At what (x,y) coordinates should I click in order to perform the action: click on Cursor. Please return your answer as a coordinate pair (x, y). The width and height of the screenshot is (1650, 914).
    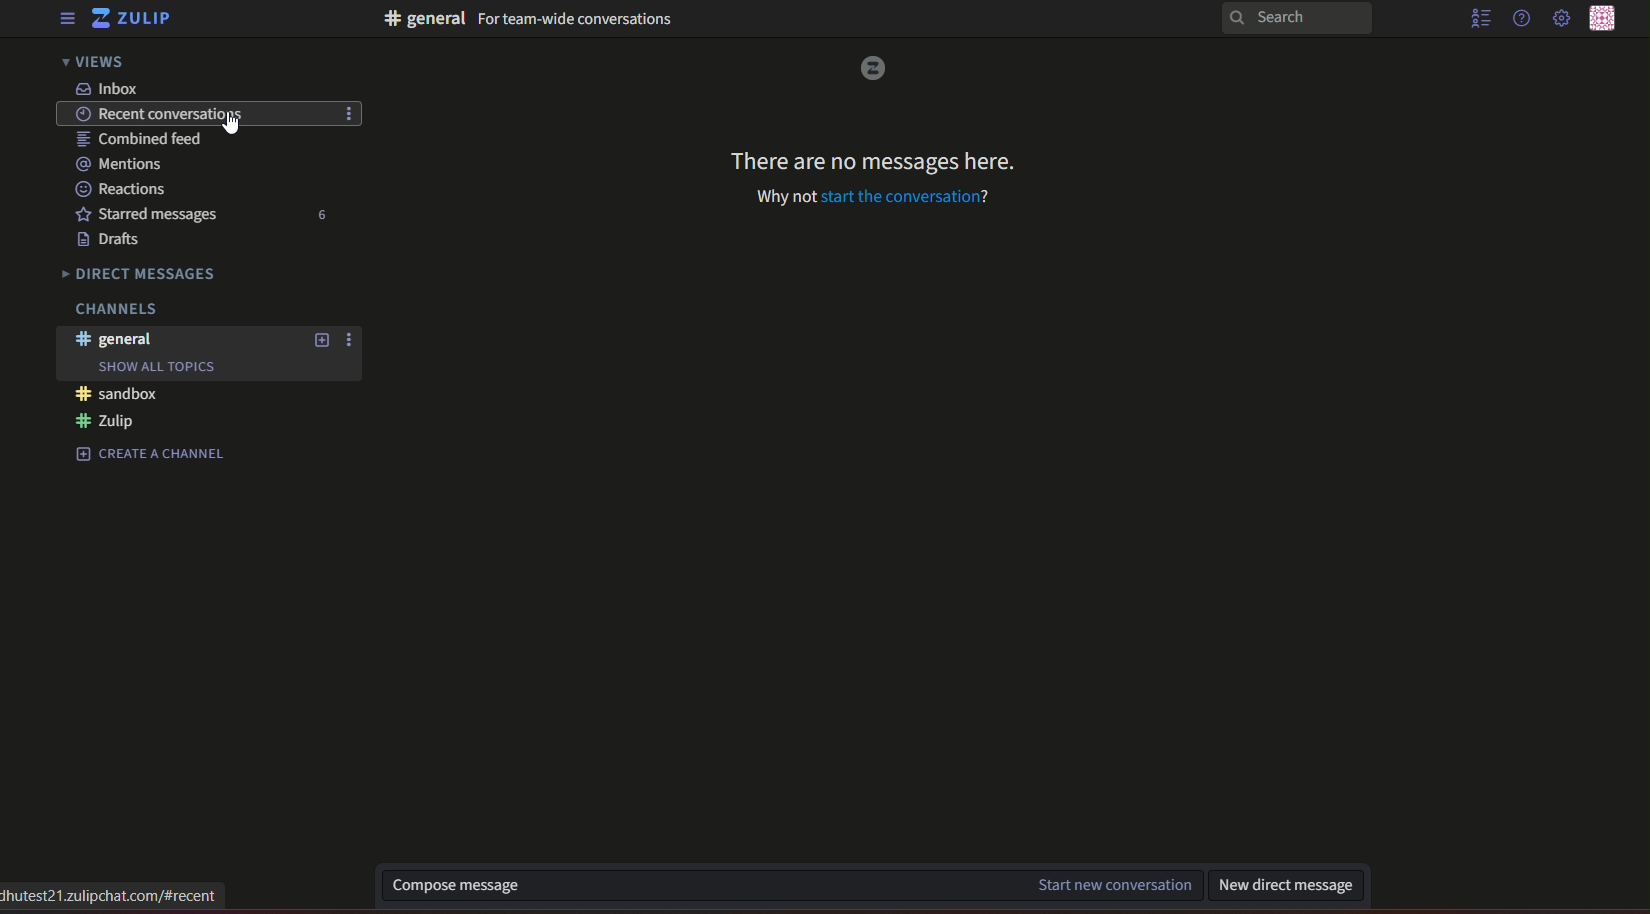
    Looking at the image, I should click on (233, 127).